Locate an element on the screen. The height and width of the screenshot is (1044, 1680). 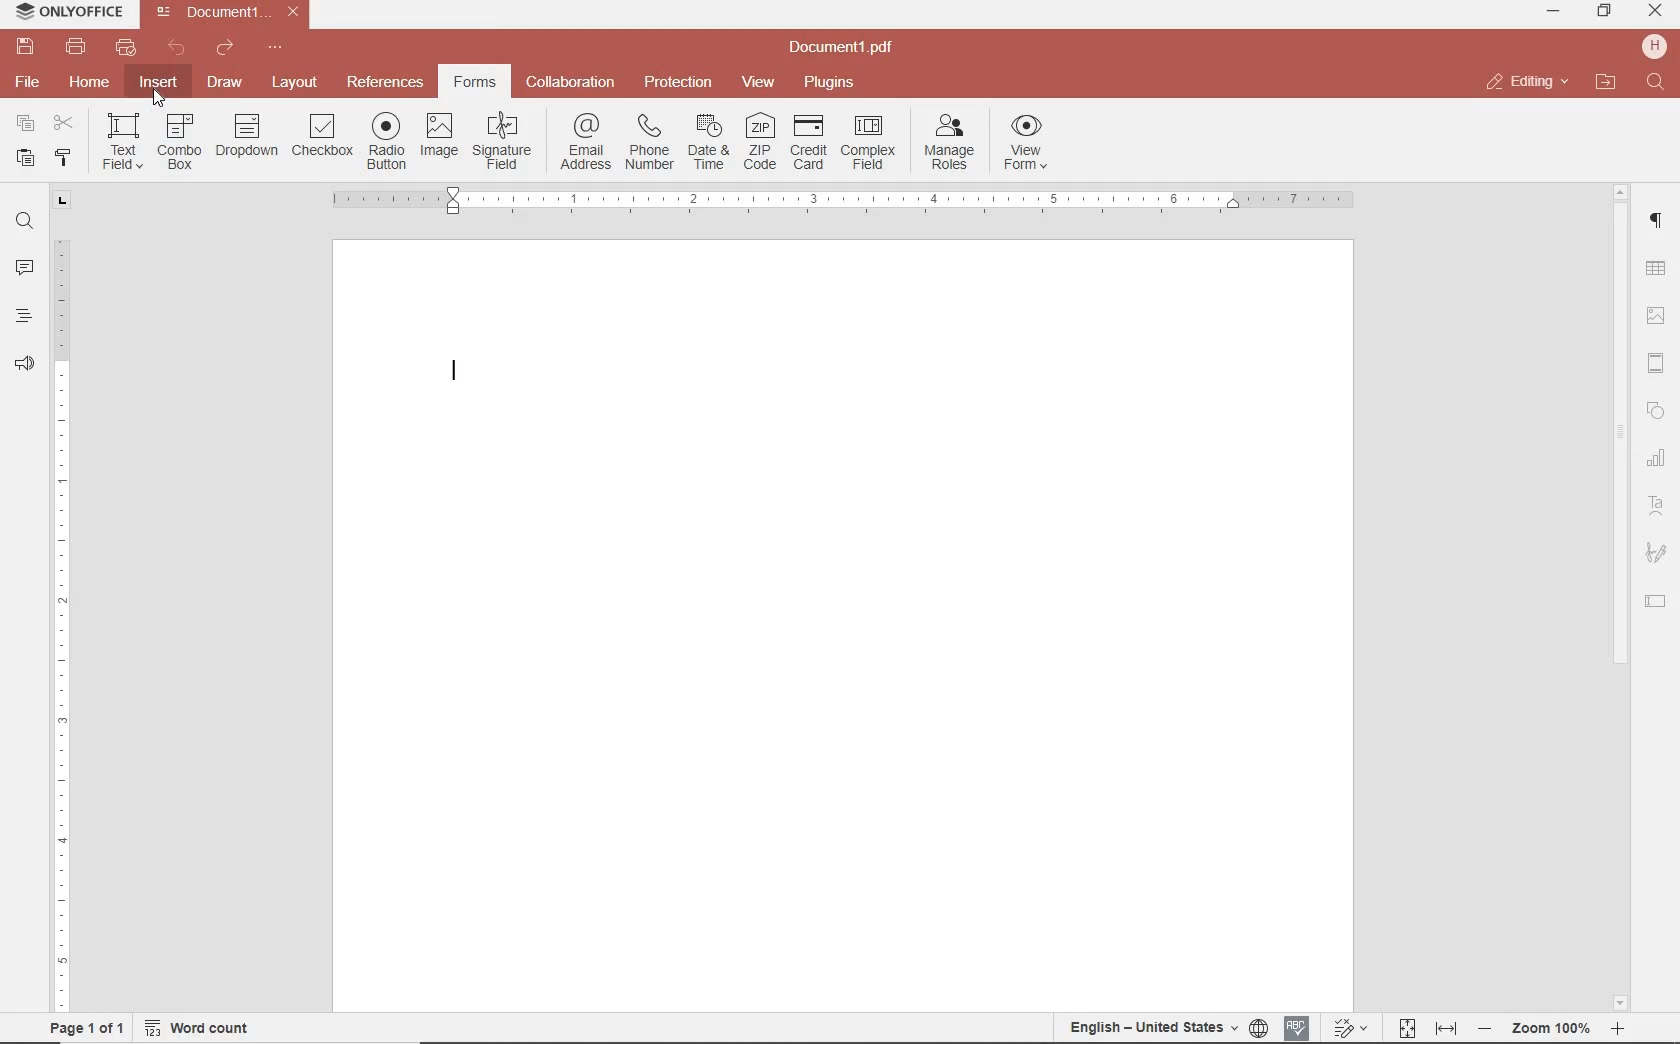
CHART is located at coordinates (1657, 459).